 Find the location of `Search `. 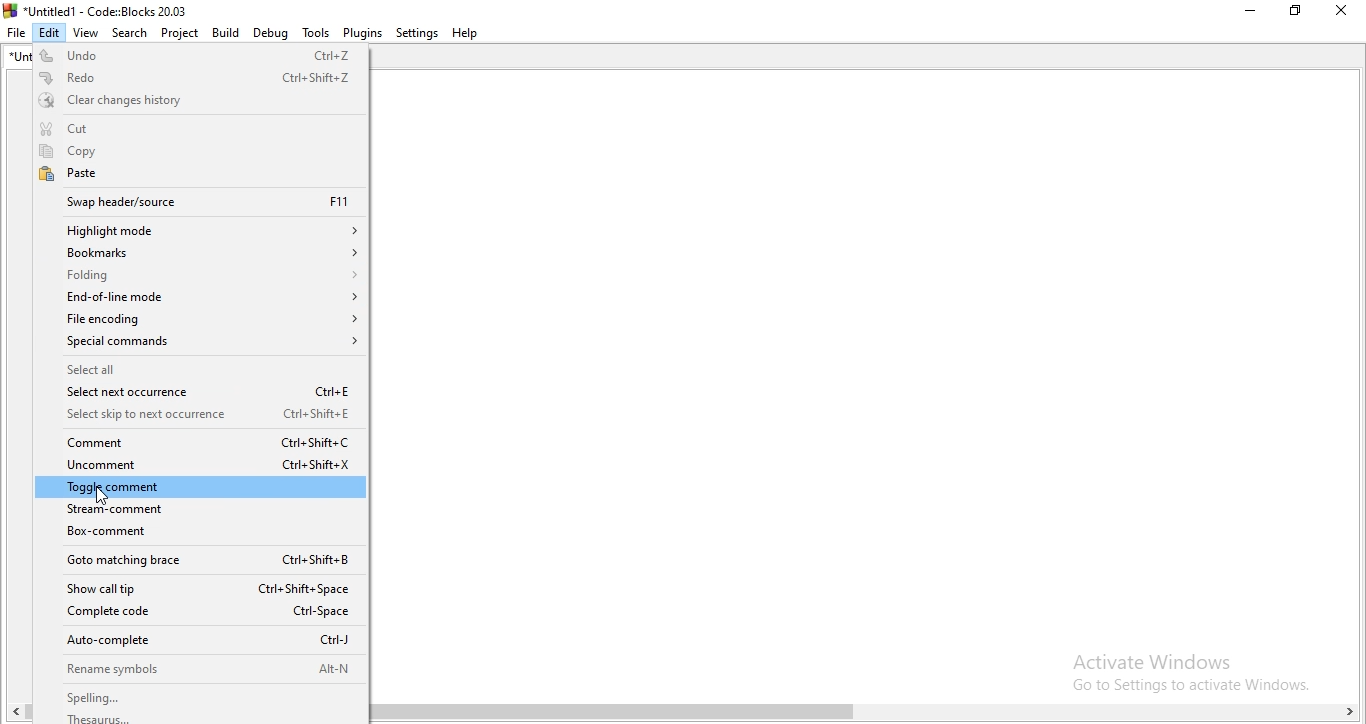

Search  is located at coordinates (129, 34).